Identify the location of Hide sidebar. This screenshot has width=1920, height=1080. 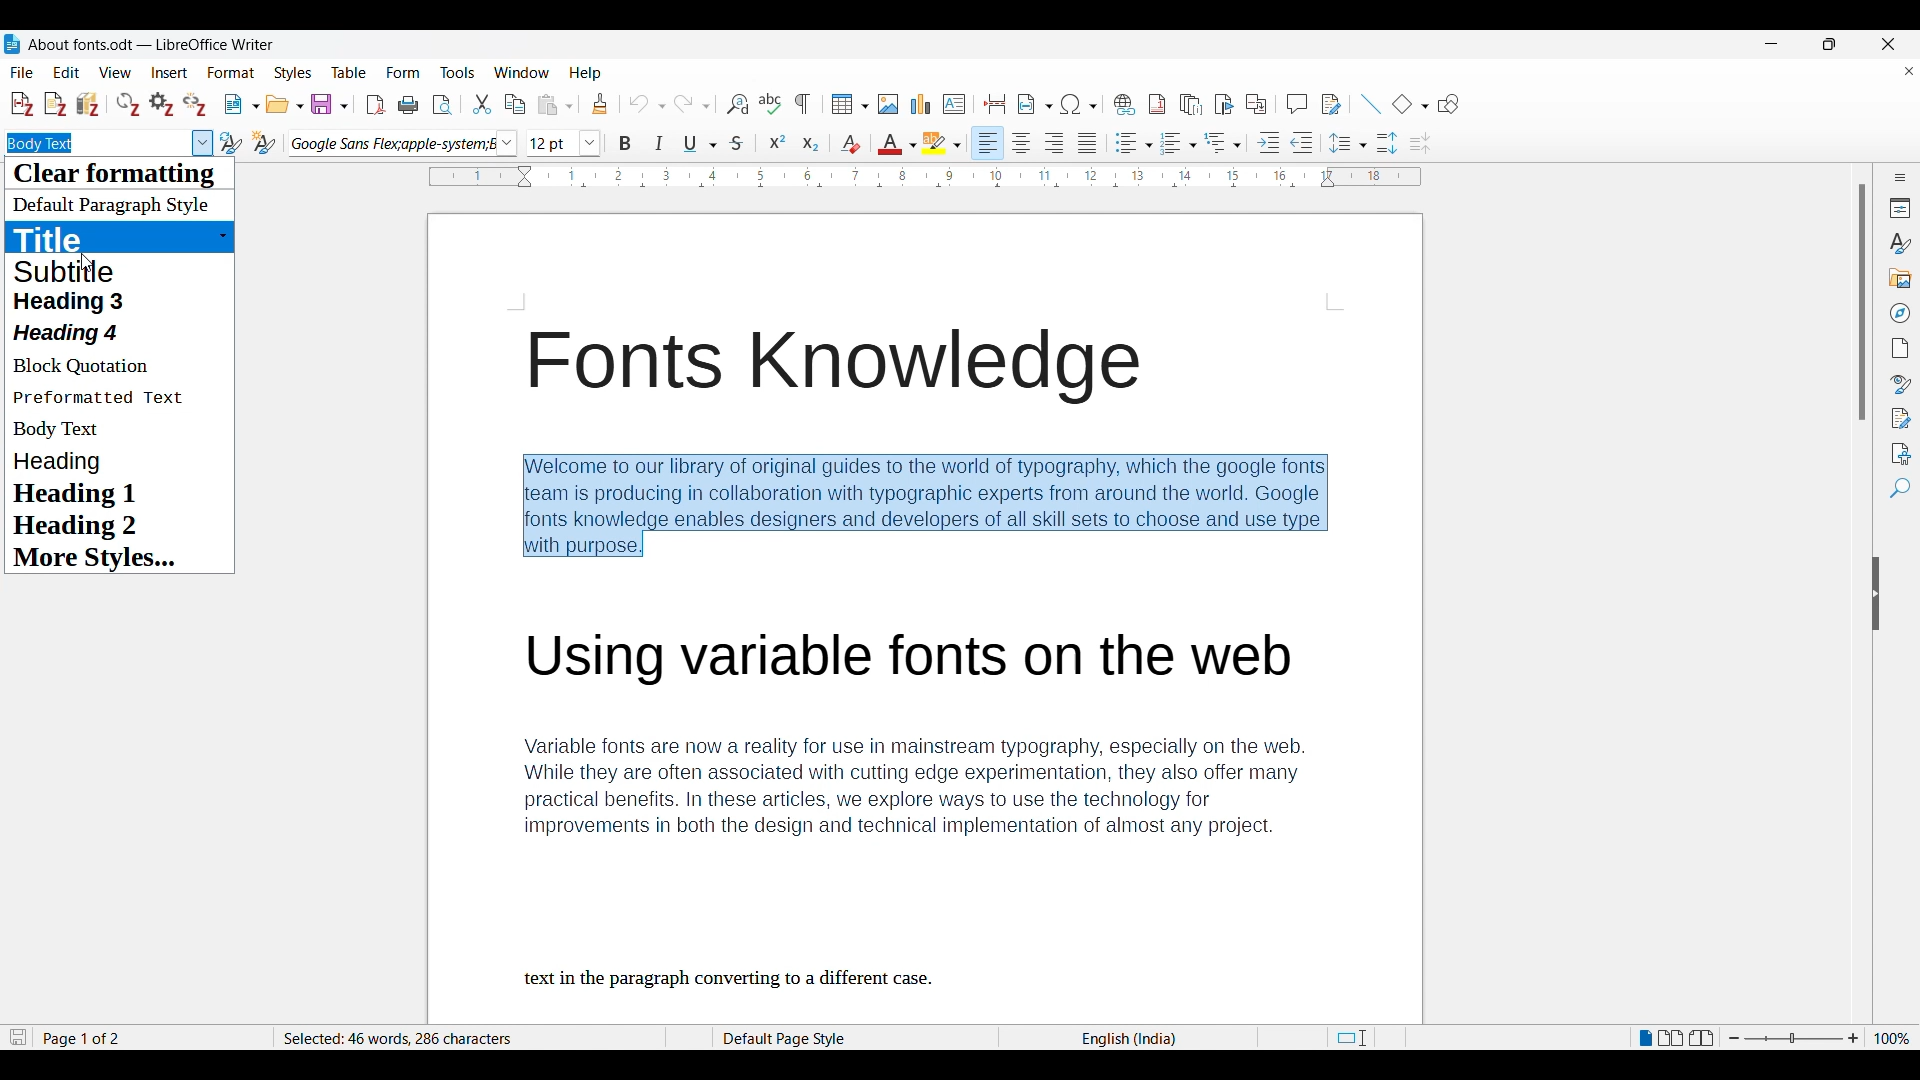
(1876, 594).